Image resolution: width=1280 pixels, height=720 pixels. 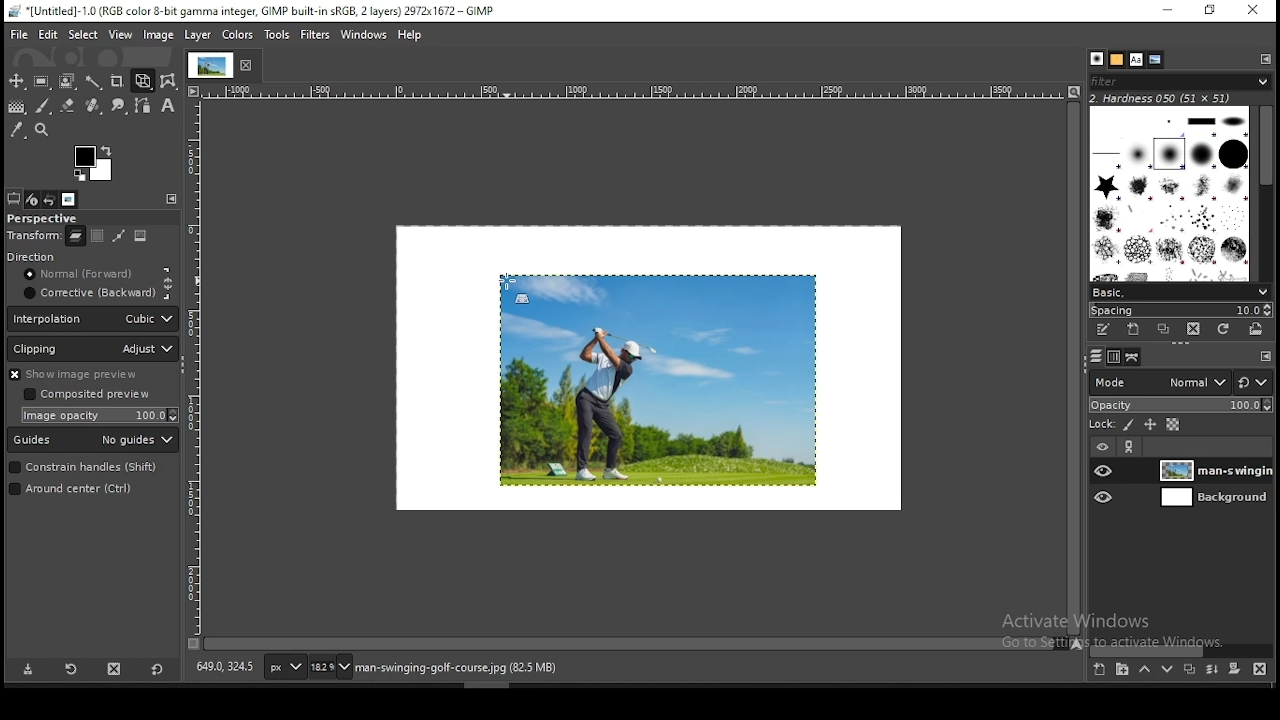 What do you see at coordinates (144, 81) in the screenshot?
I see `unified transform tool` at bounding box center [144, 81].